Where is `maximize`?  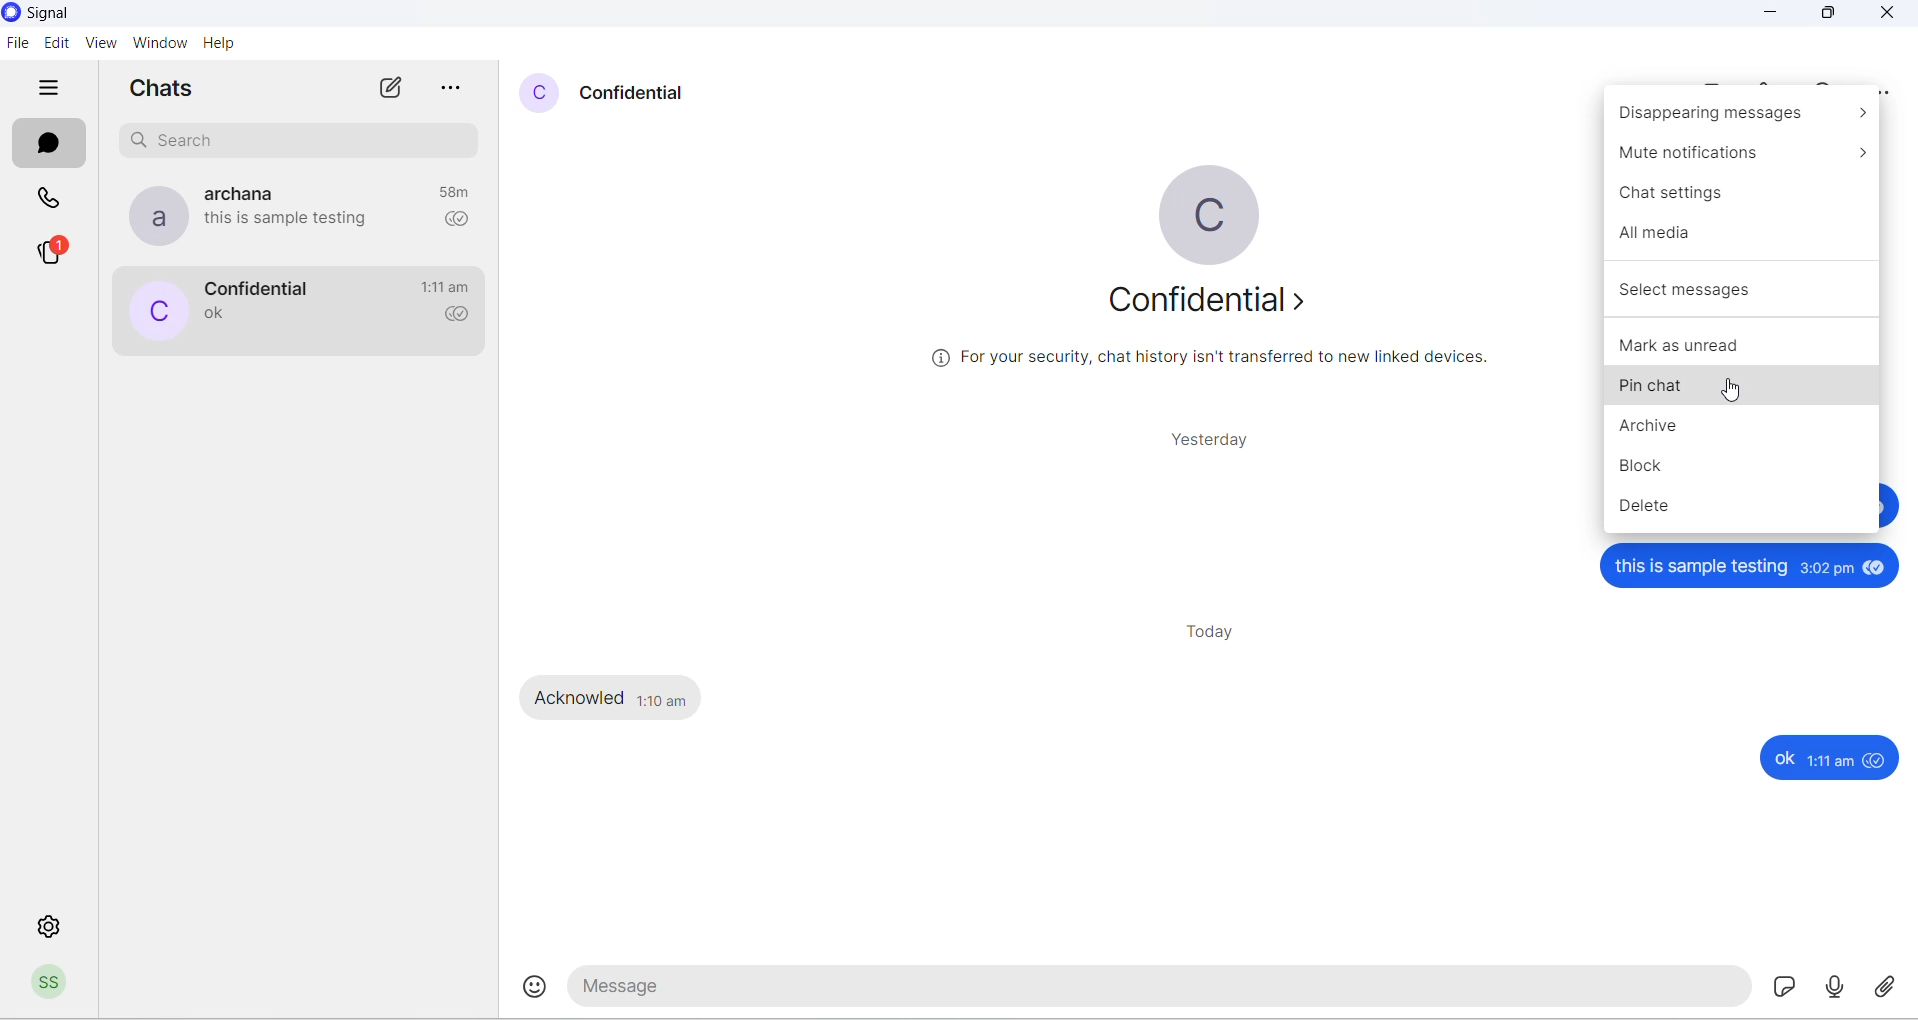
maximize is located at coordinates (1830, 18).